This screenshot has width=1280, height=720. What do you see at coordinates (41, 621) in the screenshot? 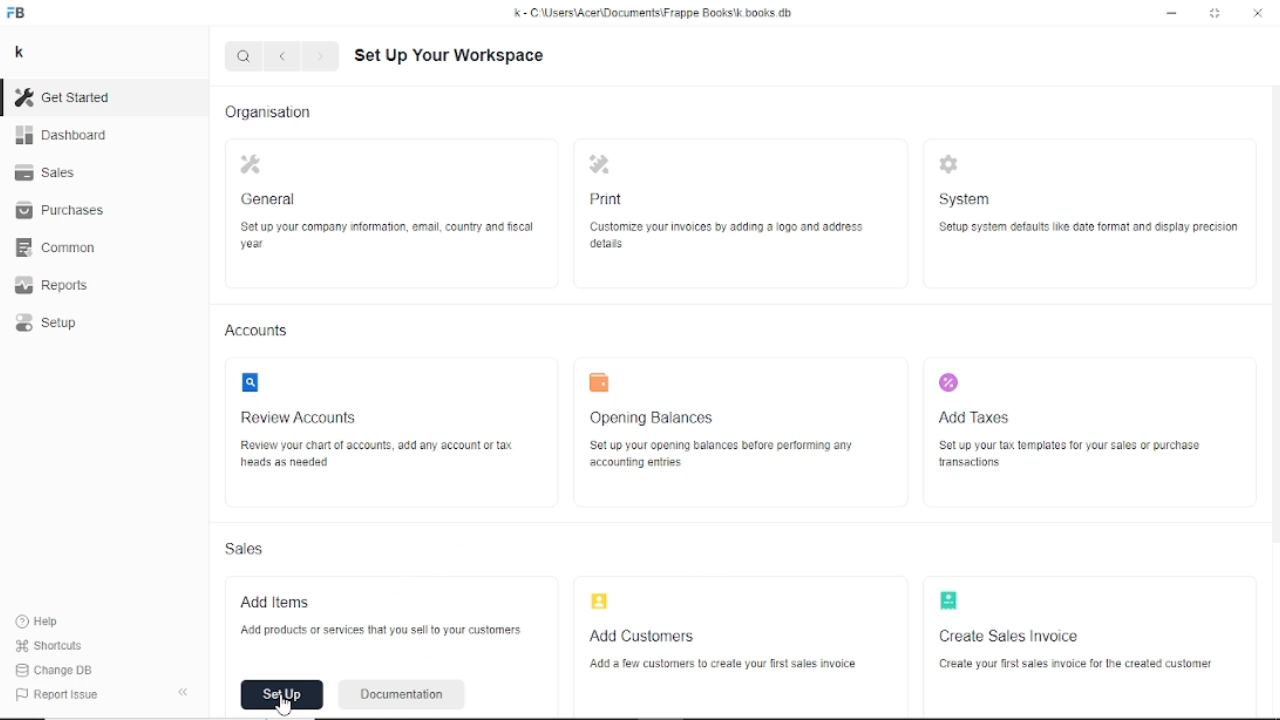
I see `Help` at bounding box center [41, 621].